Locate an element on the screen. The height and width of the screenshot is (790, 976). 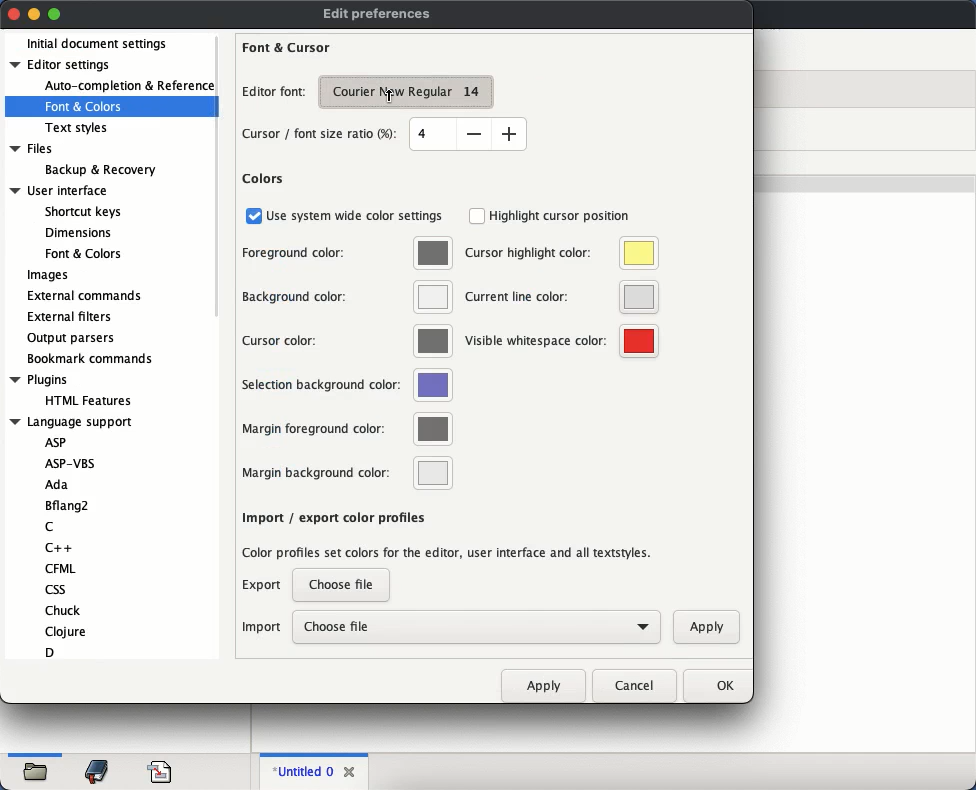
language support is located at coordinates (71, 422).